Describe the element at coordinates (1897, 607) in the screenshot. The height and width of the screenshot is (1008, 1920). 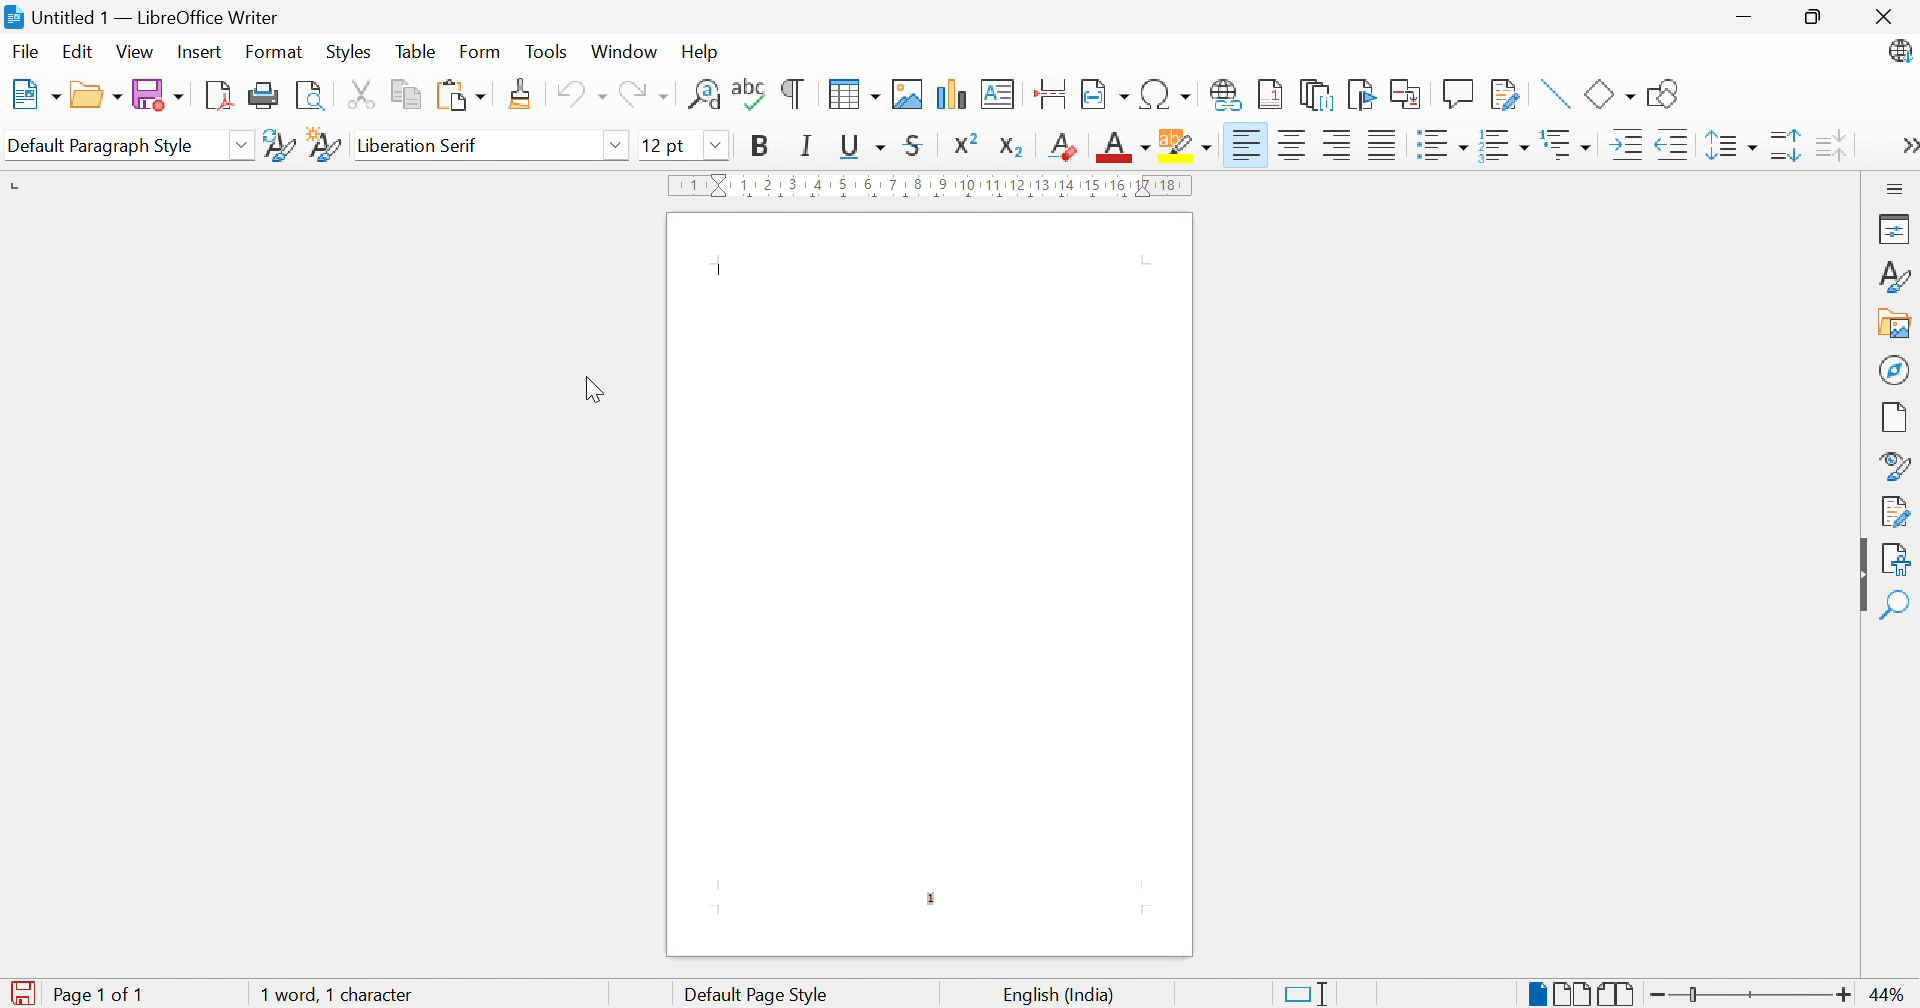
I see `Find` at that location.